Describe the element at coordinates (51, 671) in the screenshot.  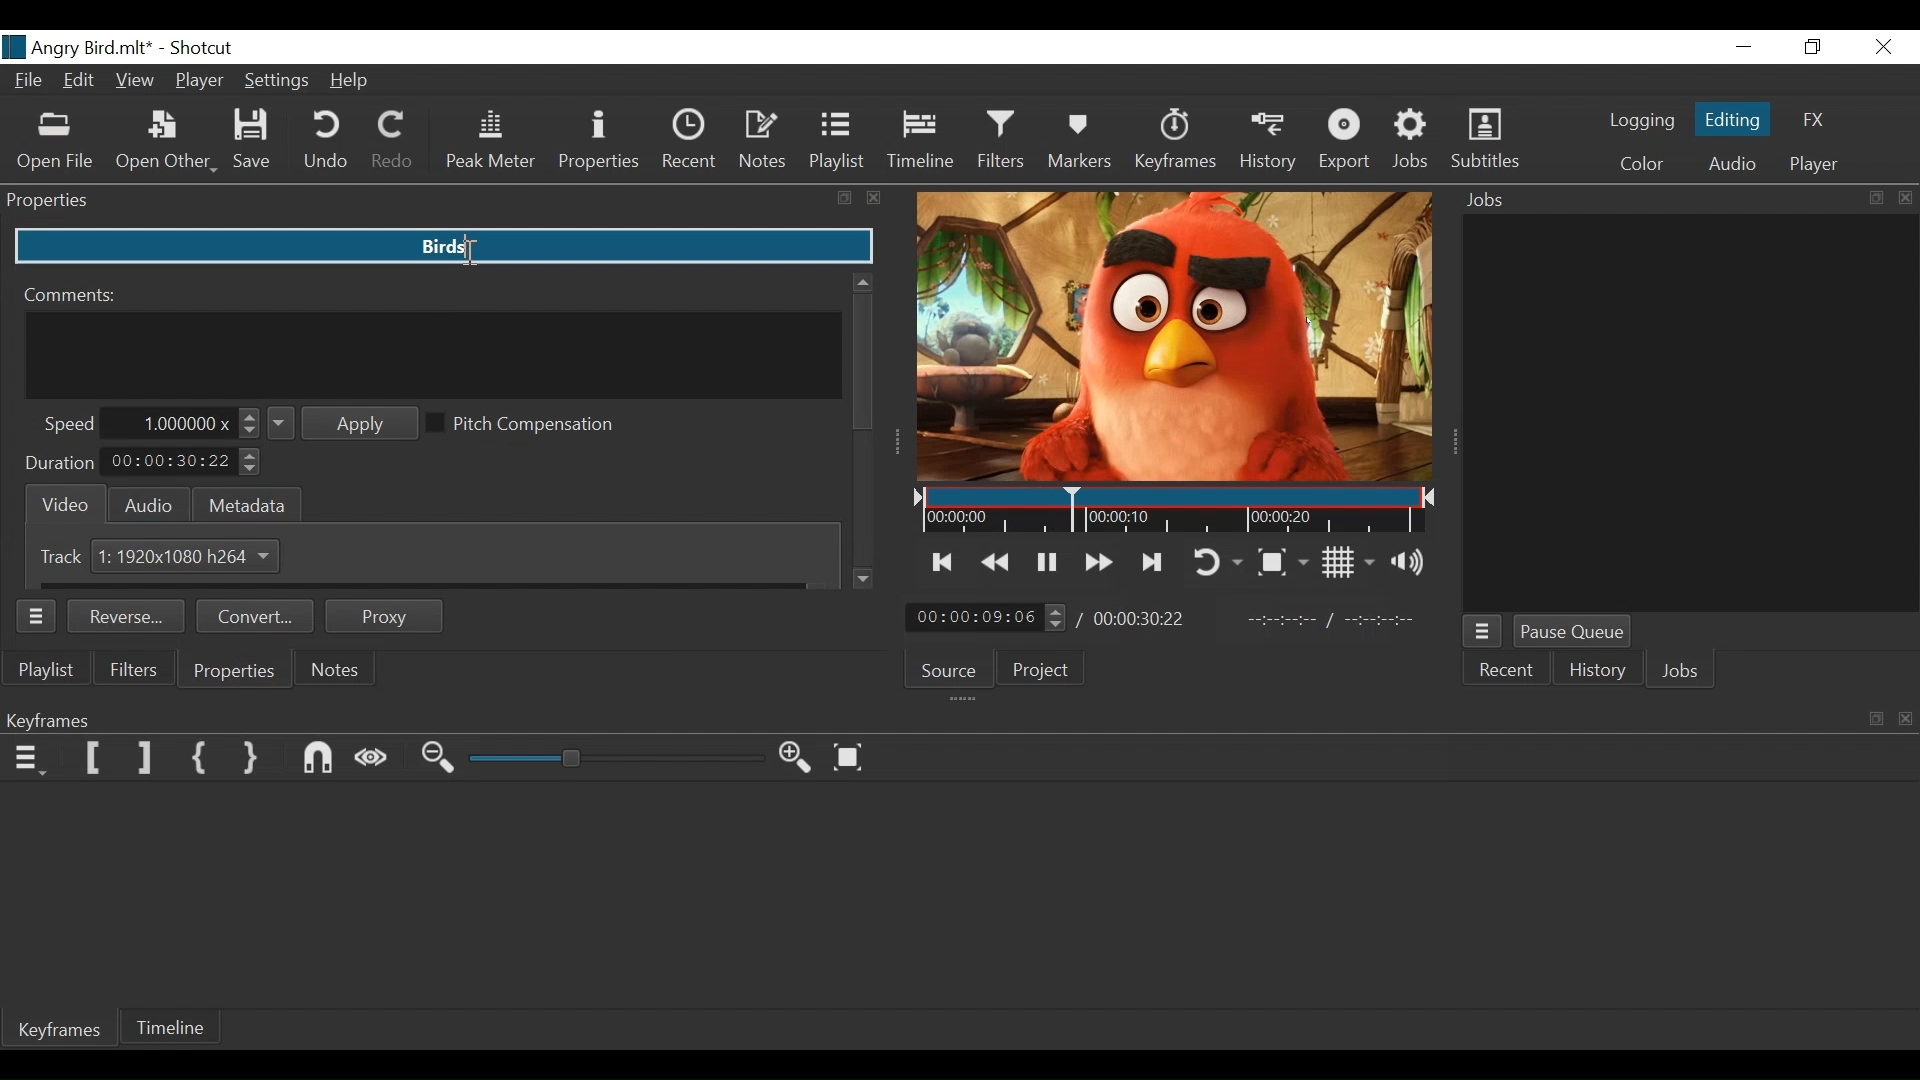
I see `Playlist` at that location.